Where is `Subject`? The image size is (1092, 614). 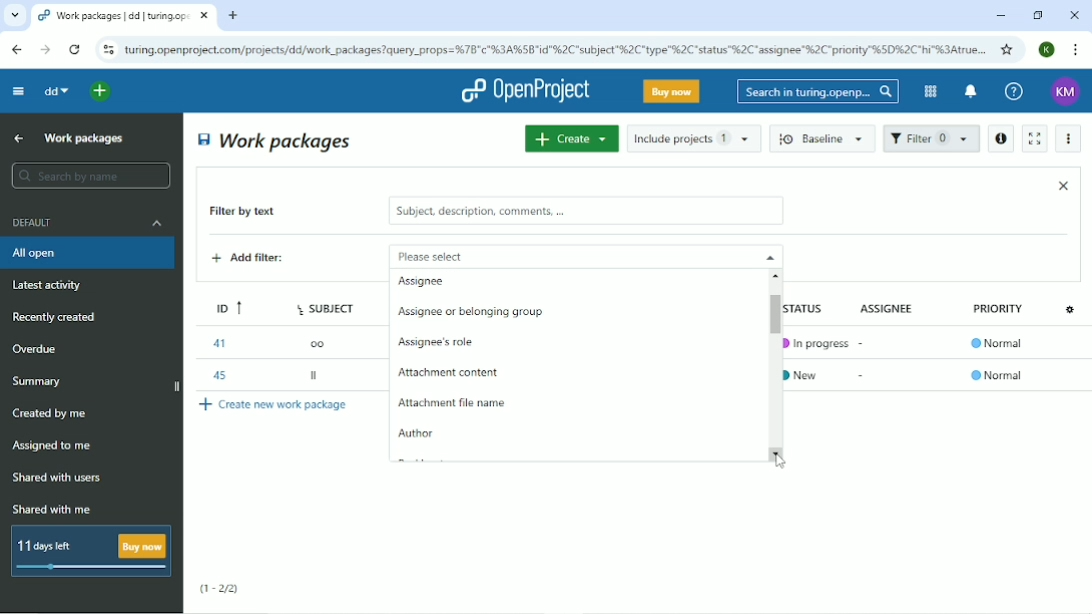
Subject is located at coordinates (328, 305).